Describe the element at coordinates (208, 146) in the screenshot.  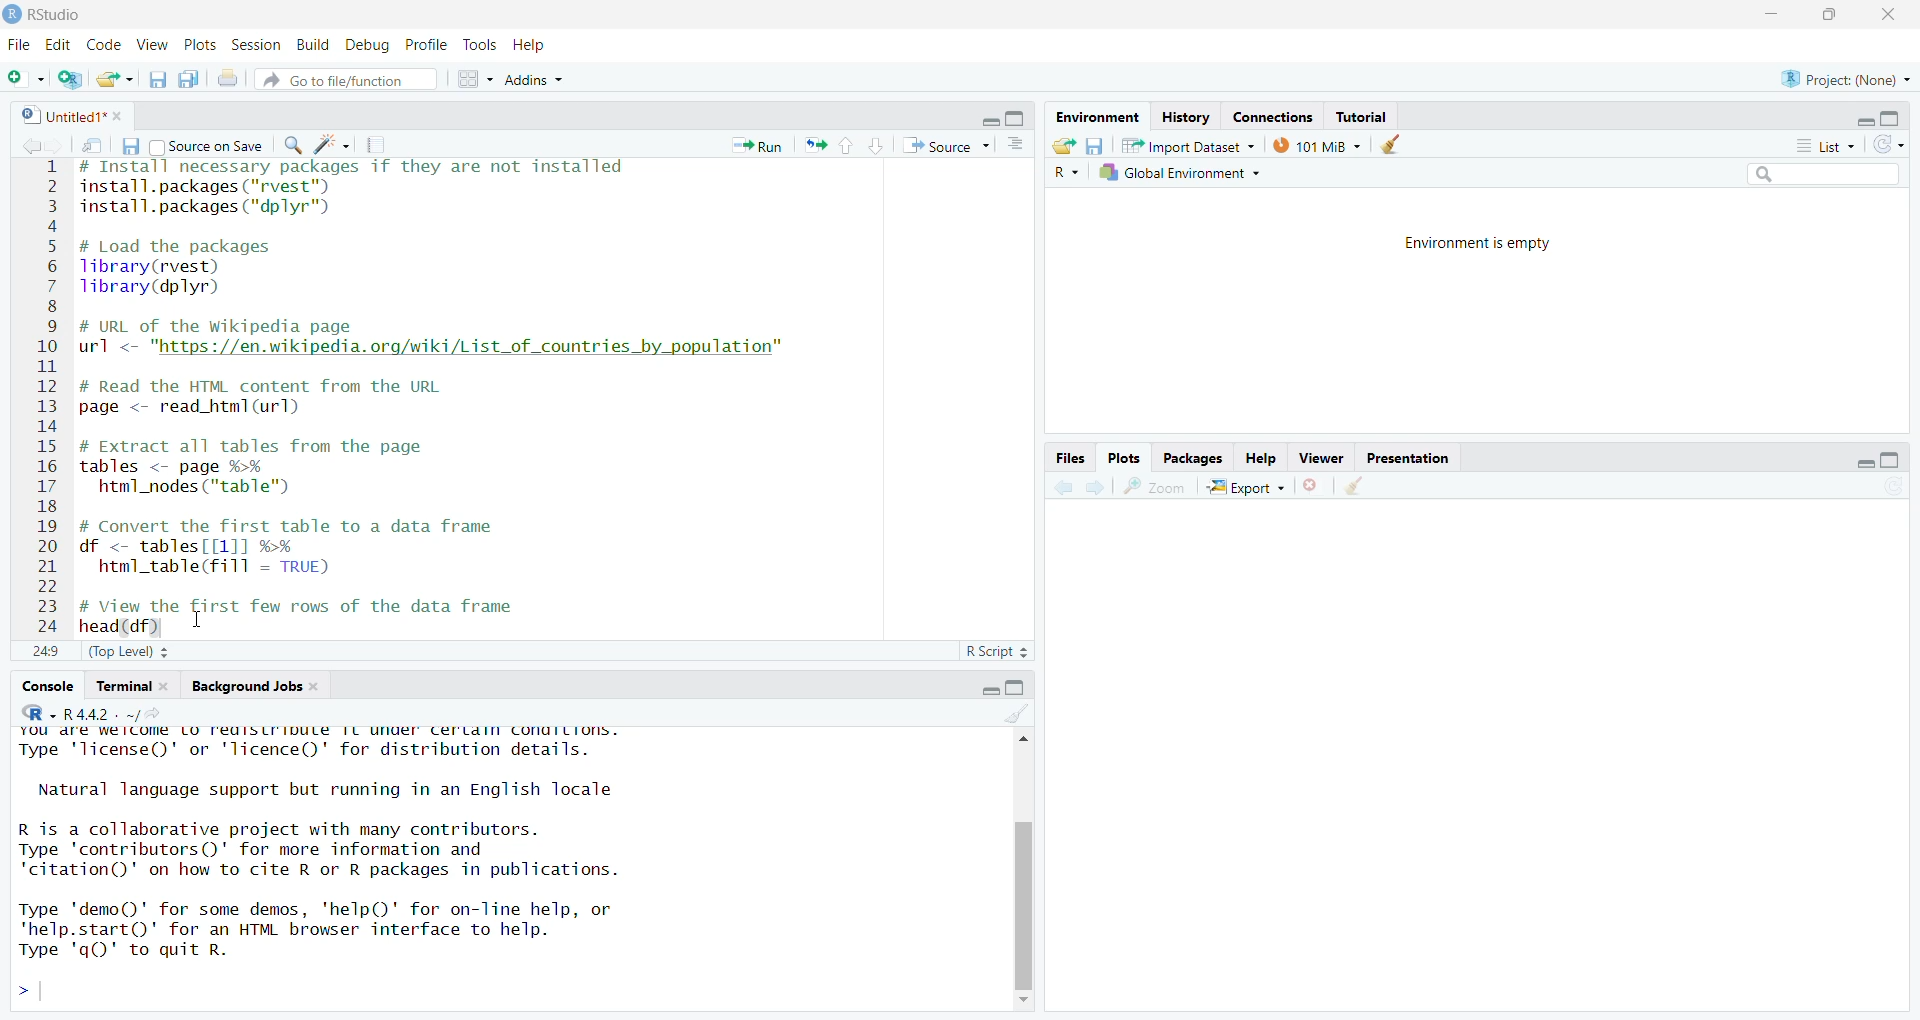
I see `Source on save` at that location.